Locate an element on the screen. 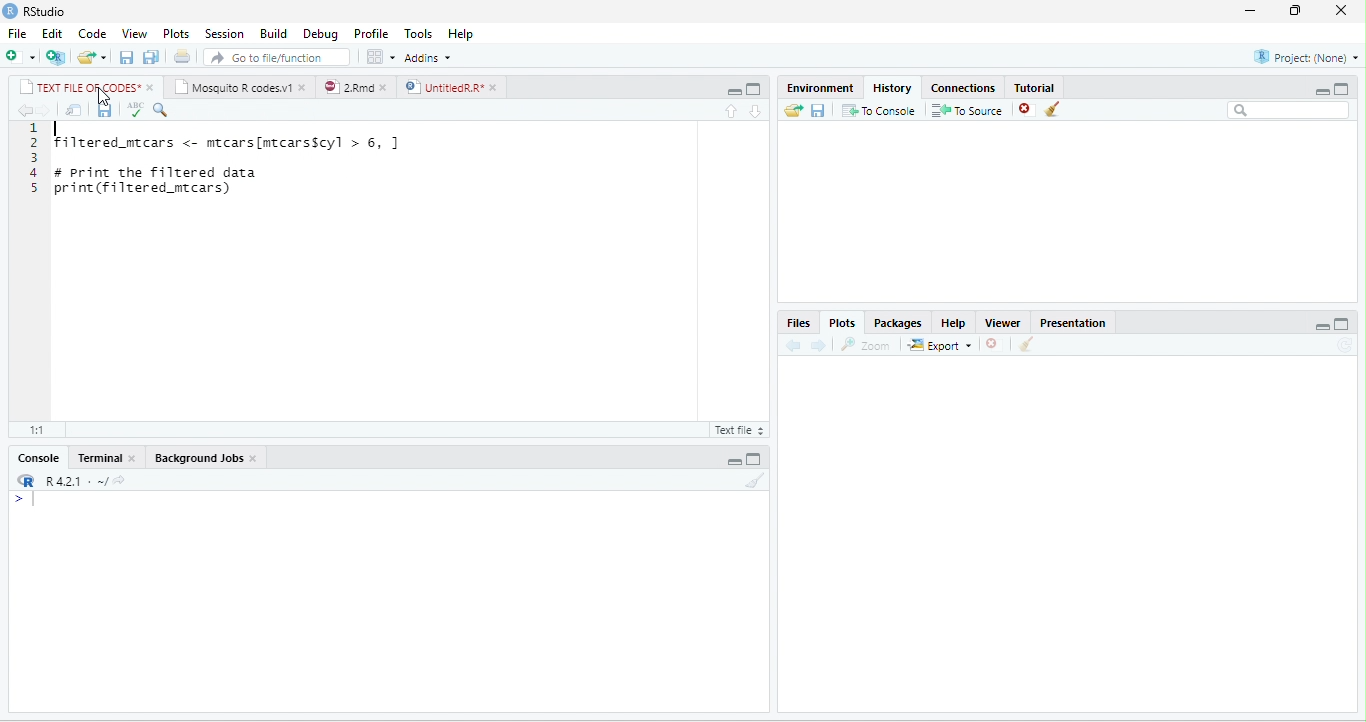 Image resolution: width=1366 pixels, height=722 pixels. maximize is located at coordinates (1341, 89).